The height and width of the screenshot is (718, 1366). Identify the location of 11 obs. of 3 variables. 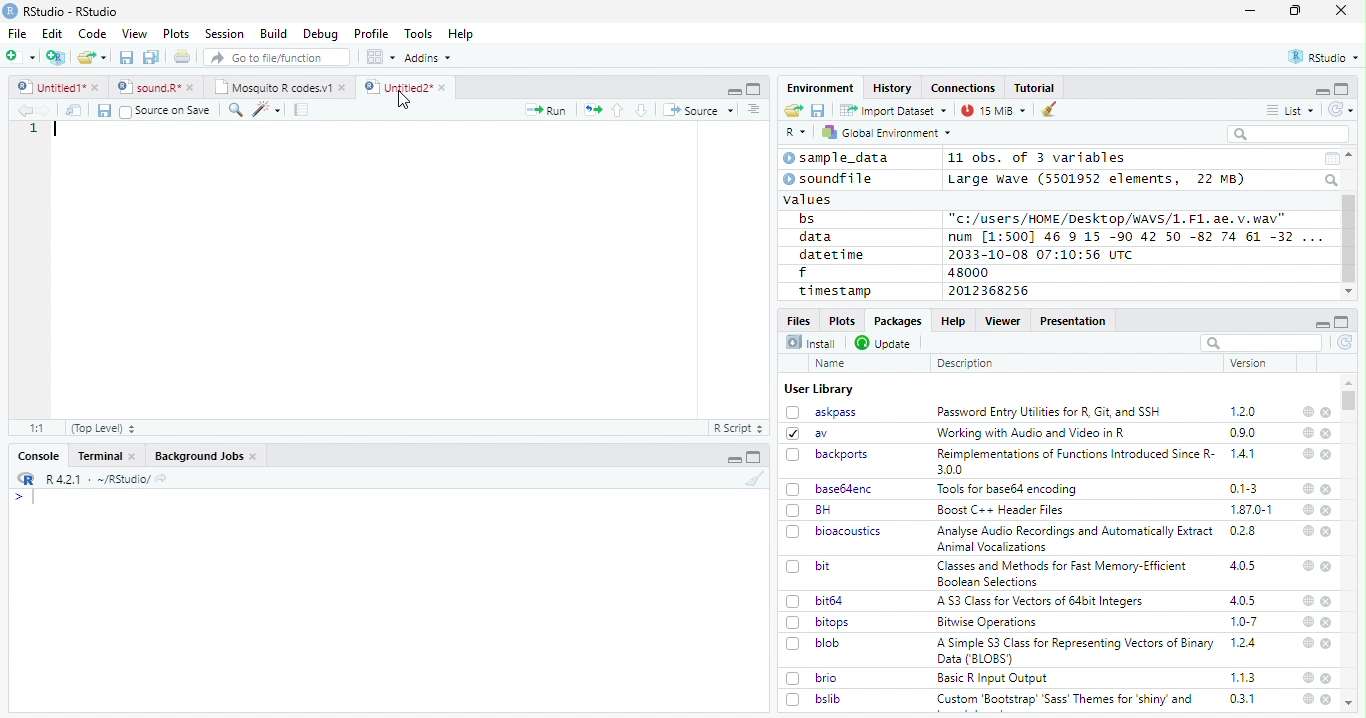
(1038, 159).